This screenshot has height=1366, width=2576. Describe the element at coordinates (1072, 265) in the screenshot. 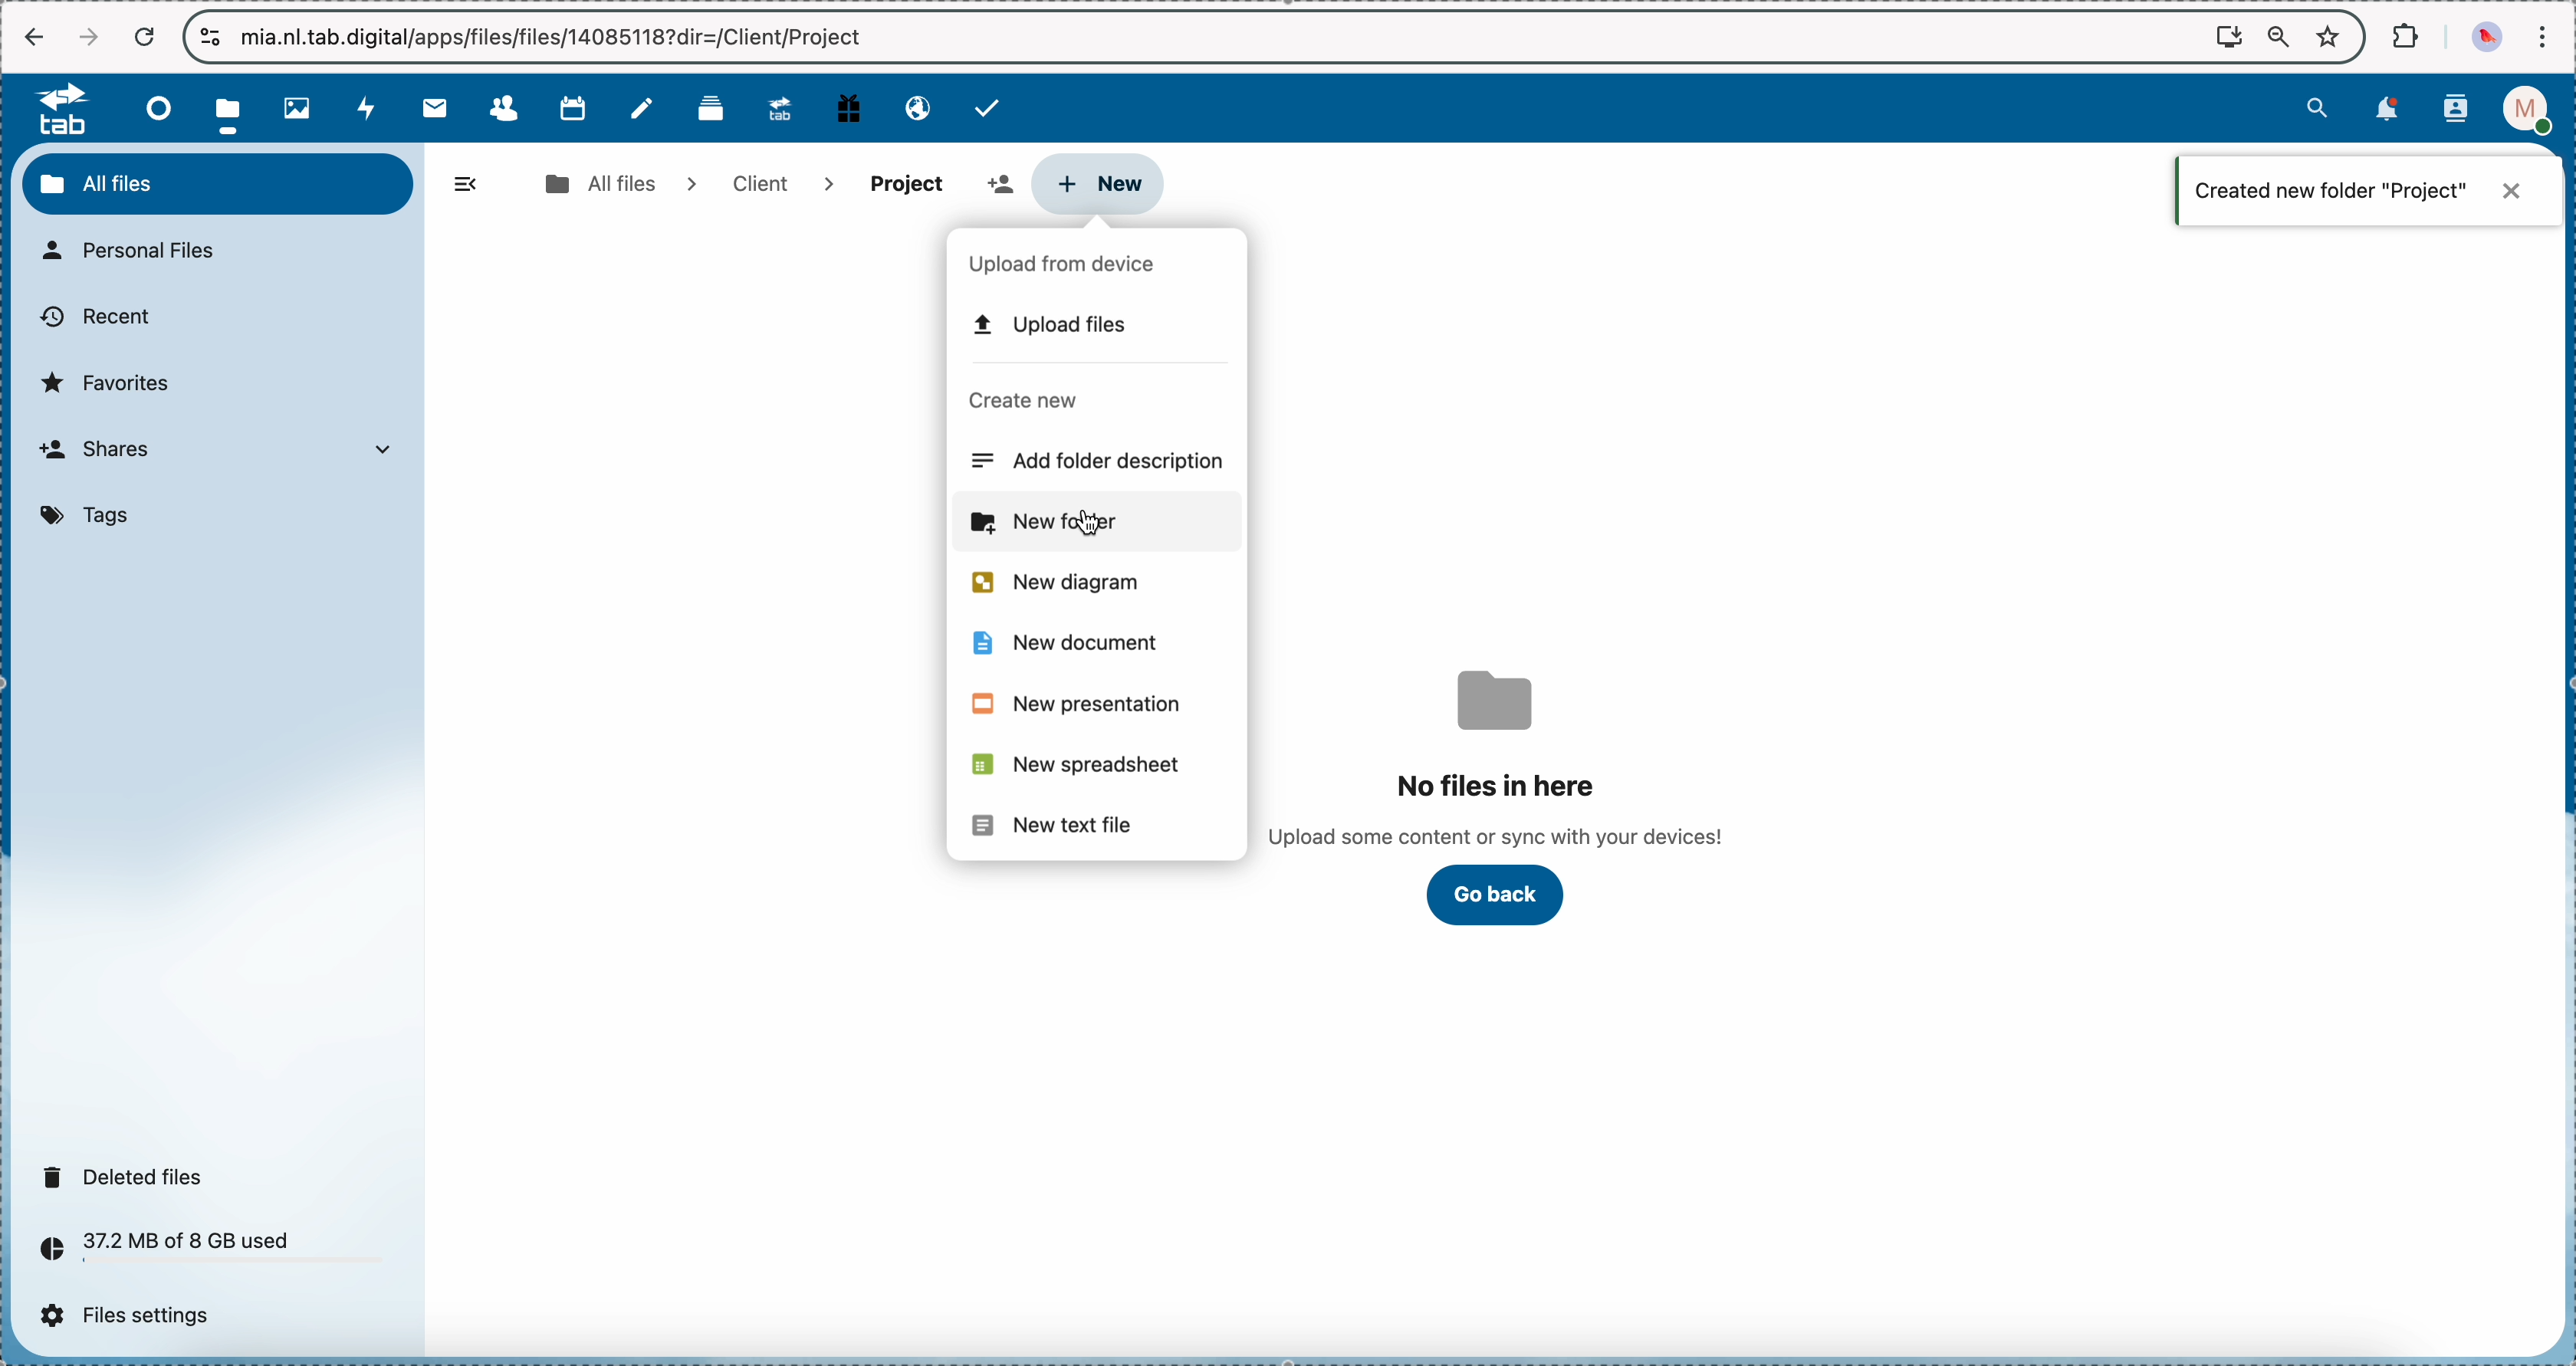

I see `upload from device` at that location.